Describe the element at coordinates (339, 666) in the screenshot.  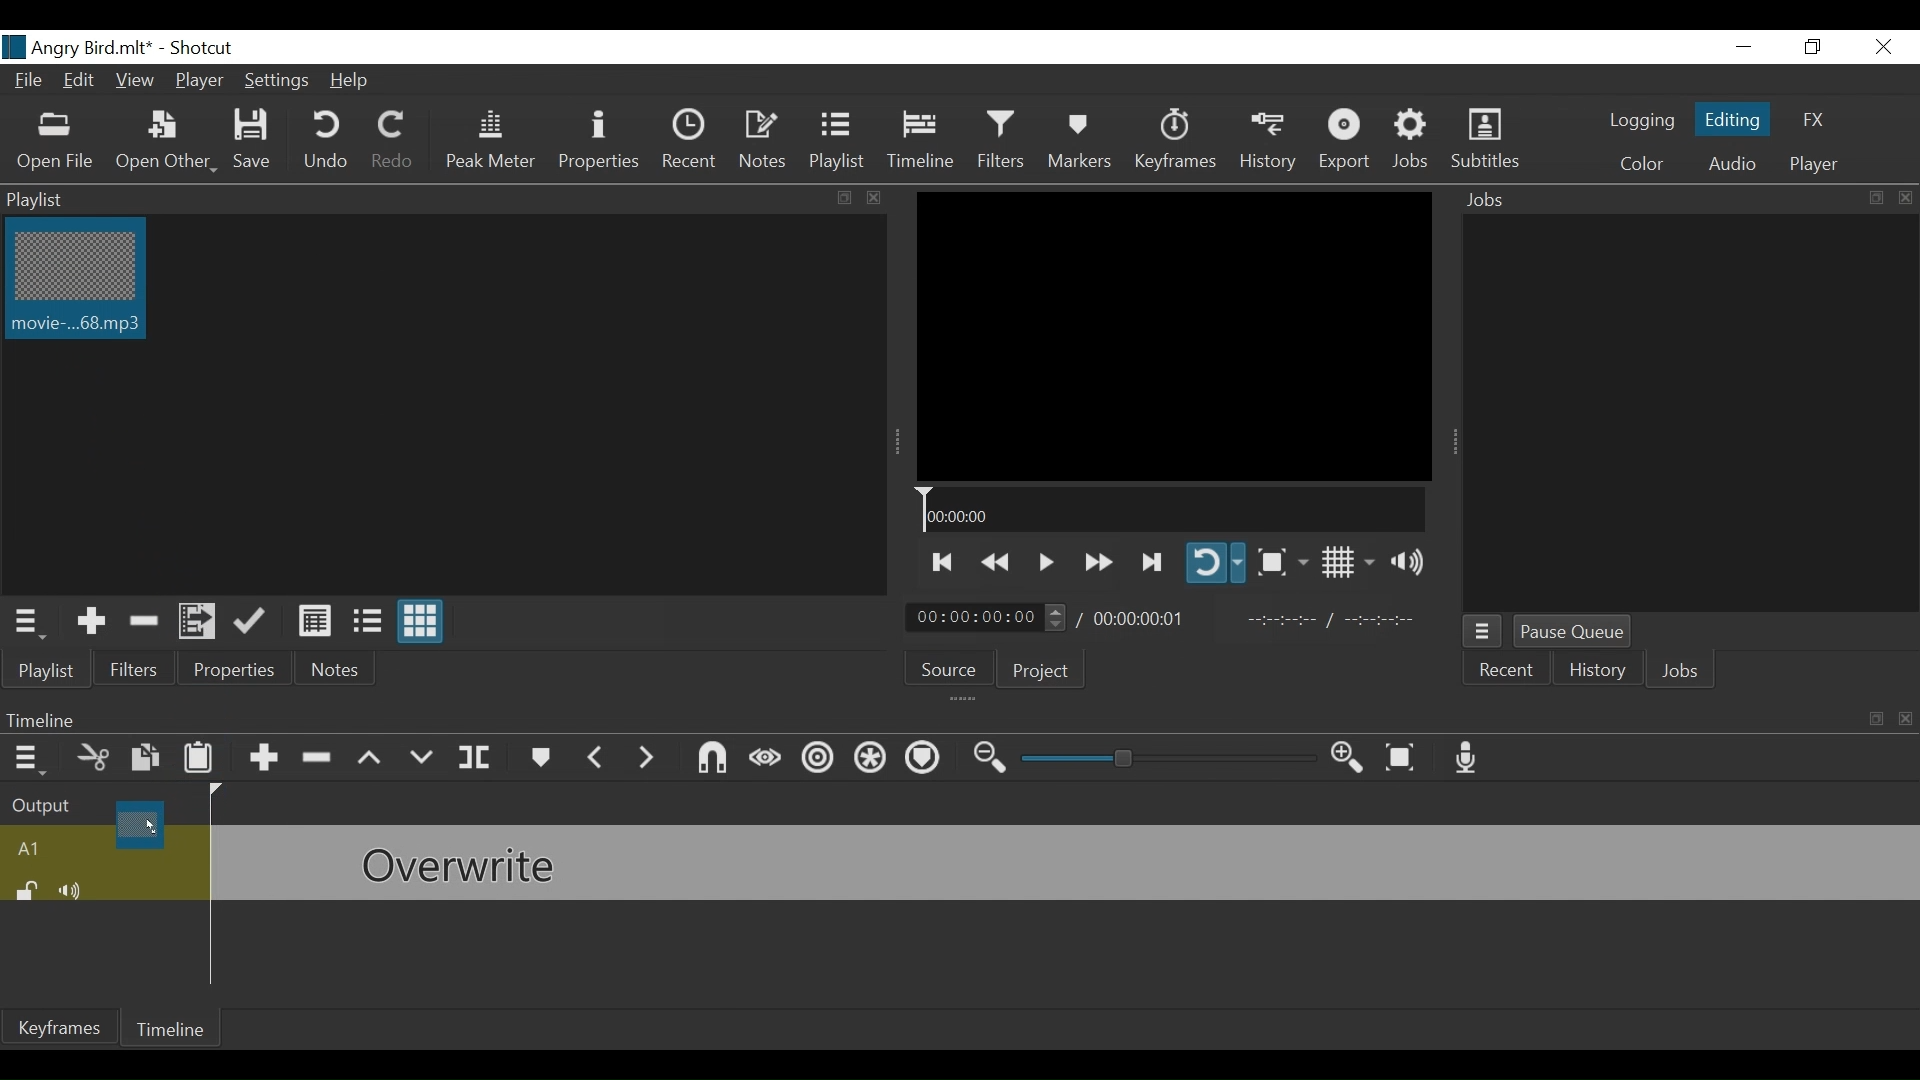
I see `Notes` at that location.